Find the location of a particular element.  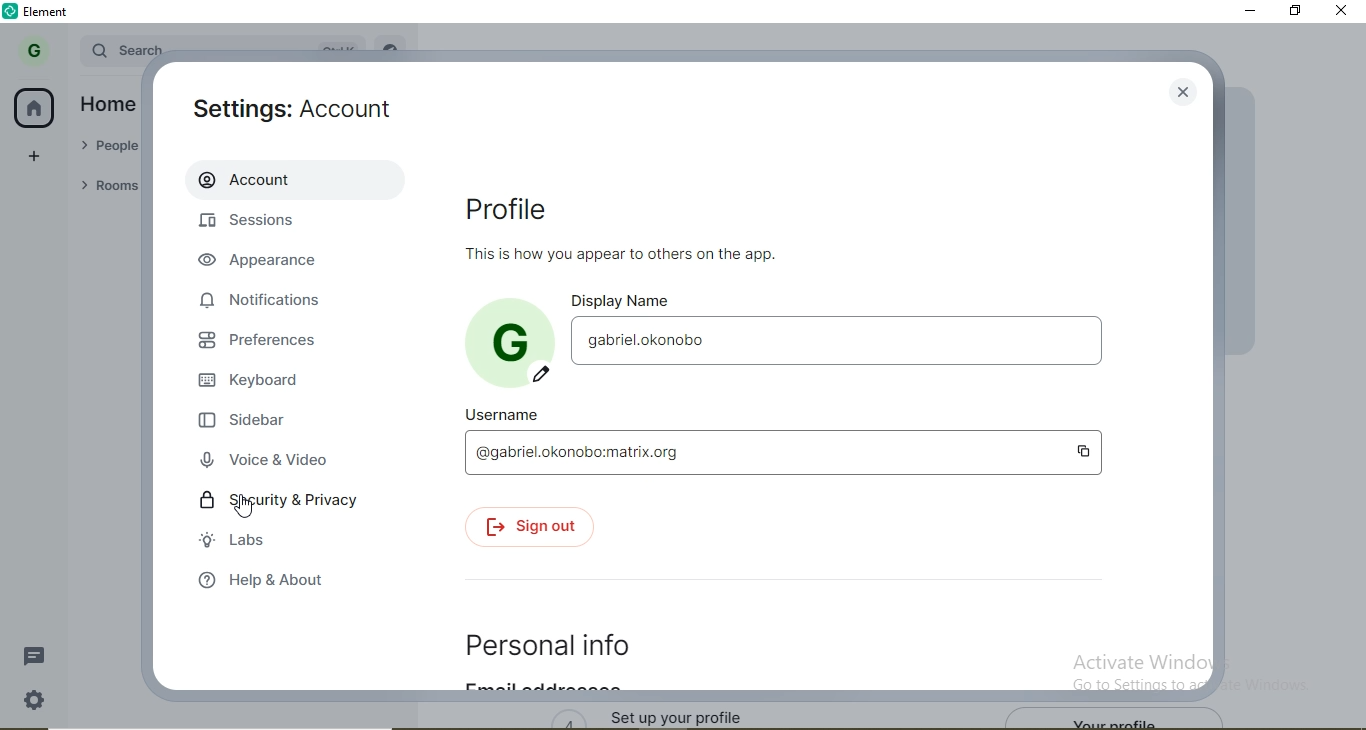

gabriel.okonobo.matrix.org is located at coordinates (741, 452).